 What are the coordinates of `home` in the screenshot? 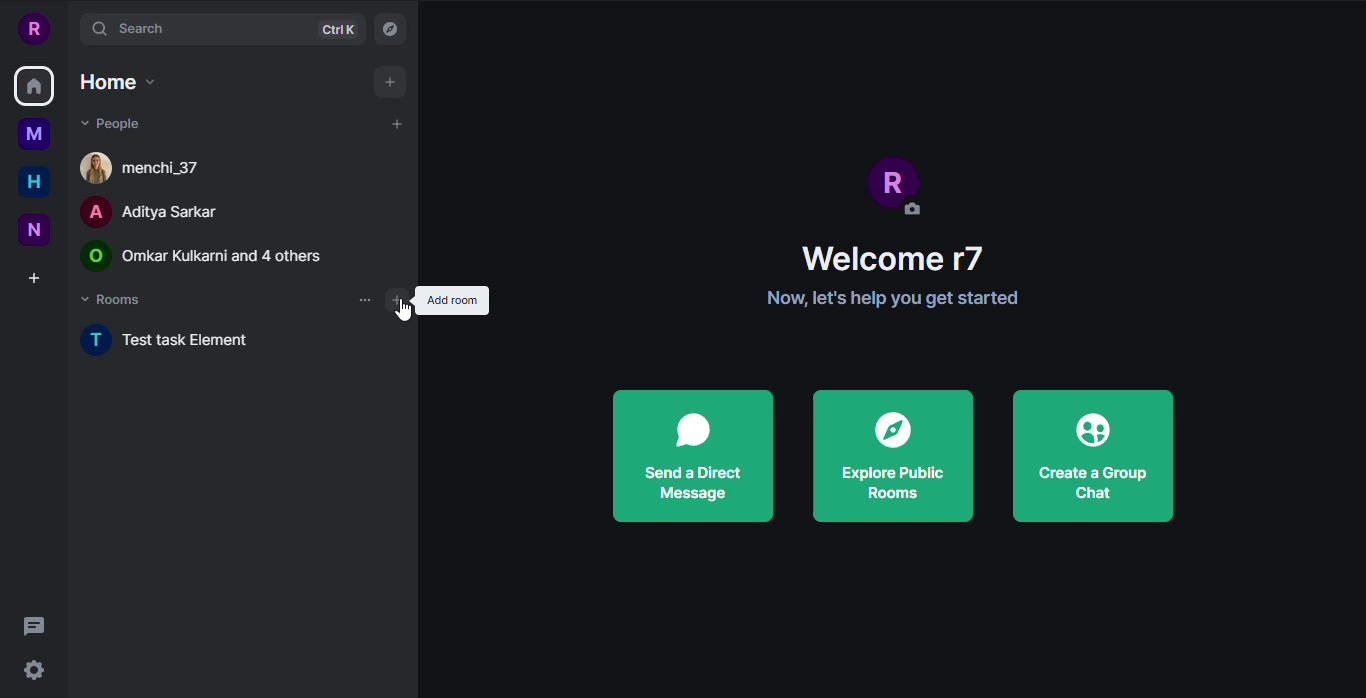 It's located at (115, 81).